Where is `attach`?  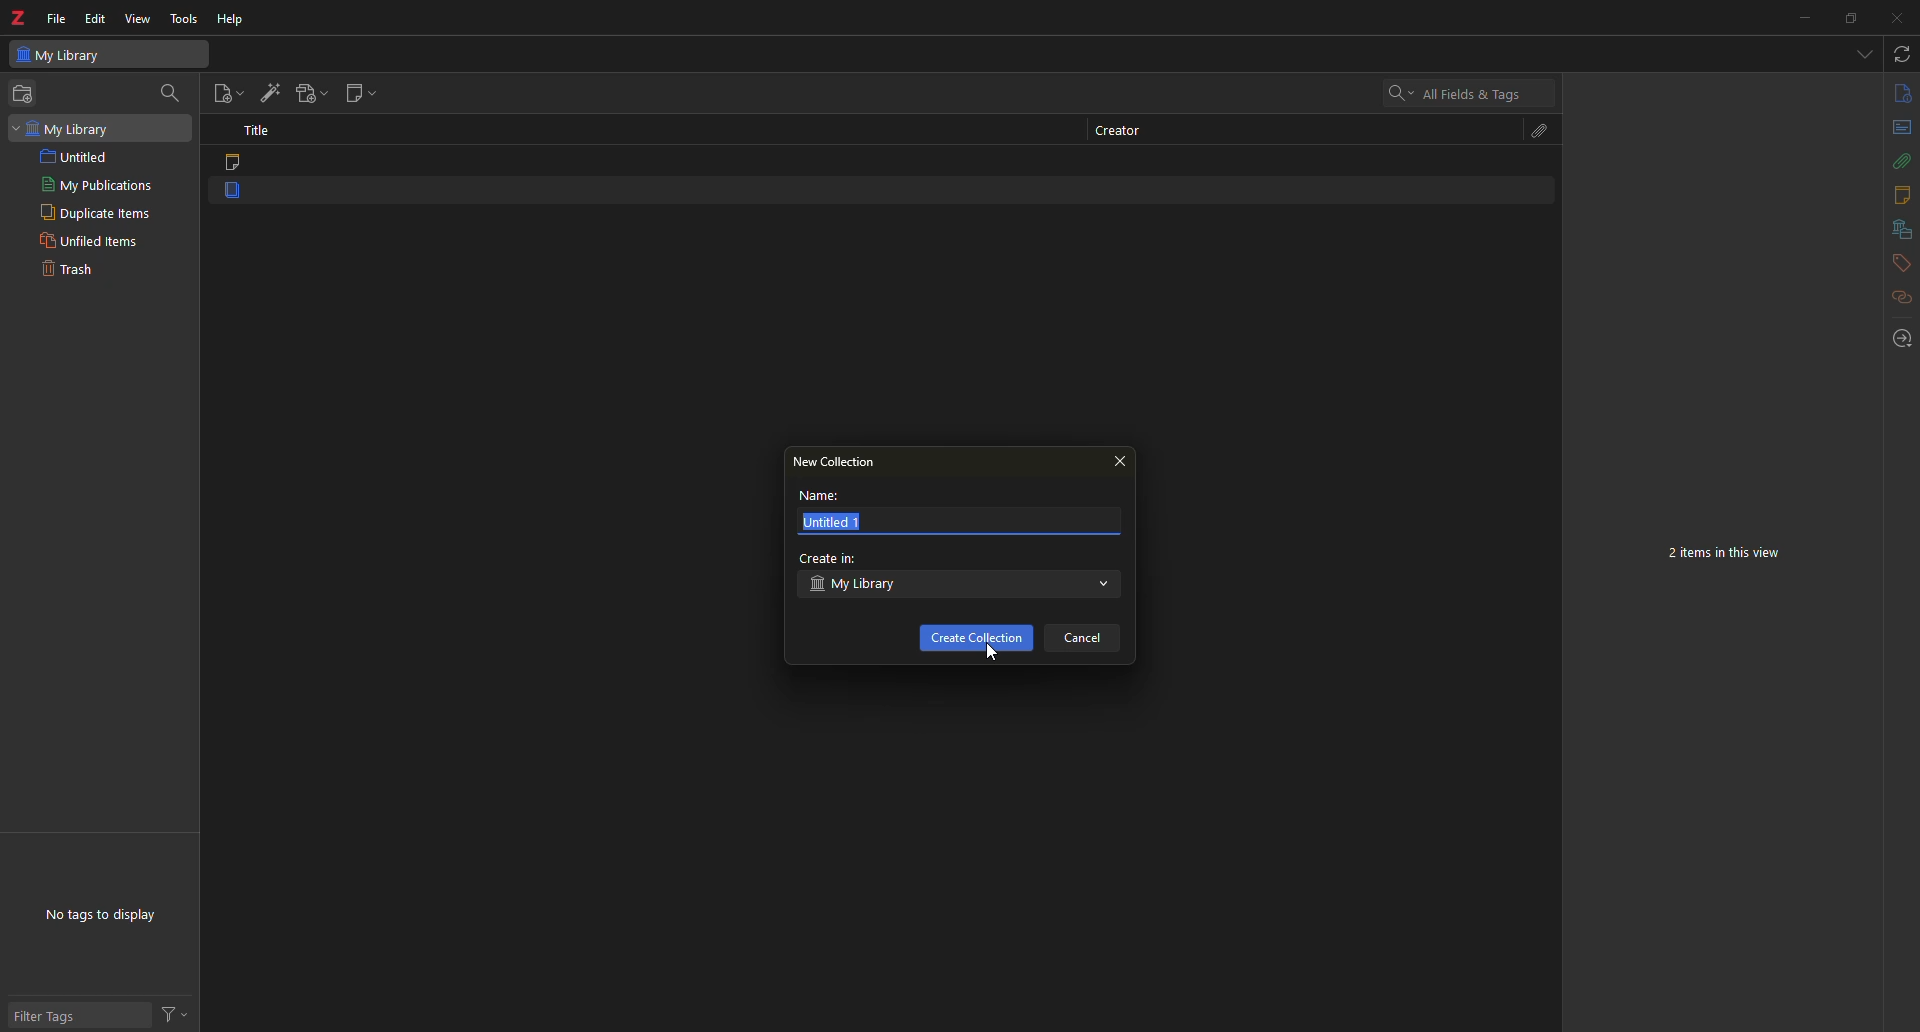
attach is located at coordinates (1894, 161).